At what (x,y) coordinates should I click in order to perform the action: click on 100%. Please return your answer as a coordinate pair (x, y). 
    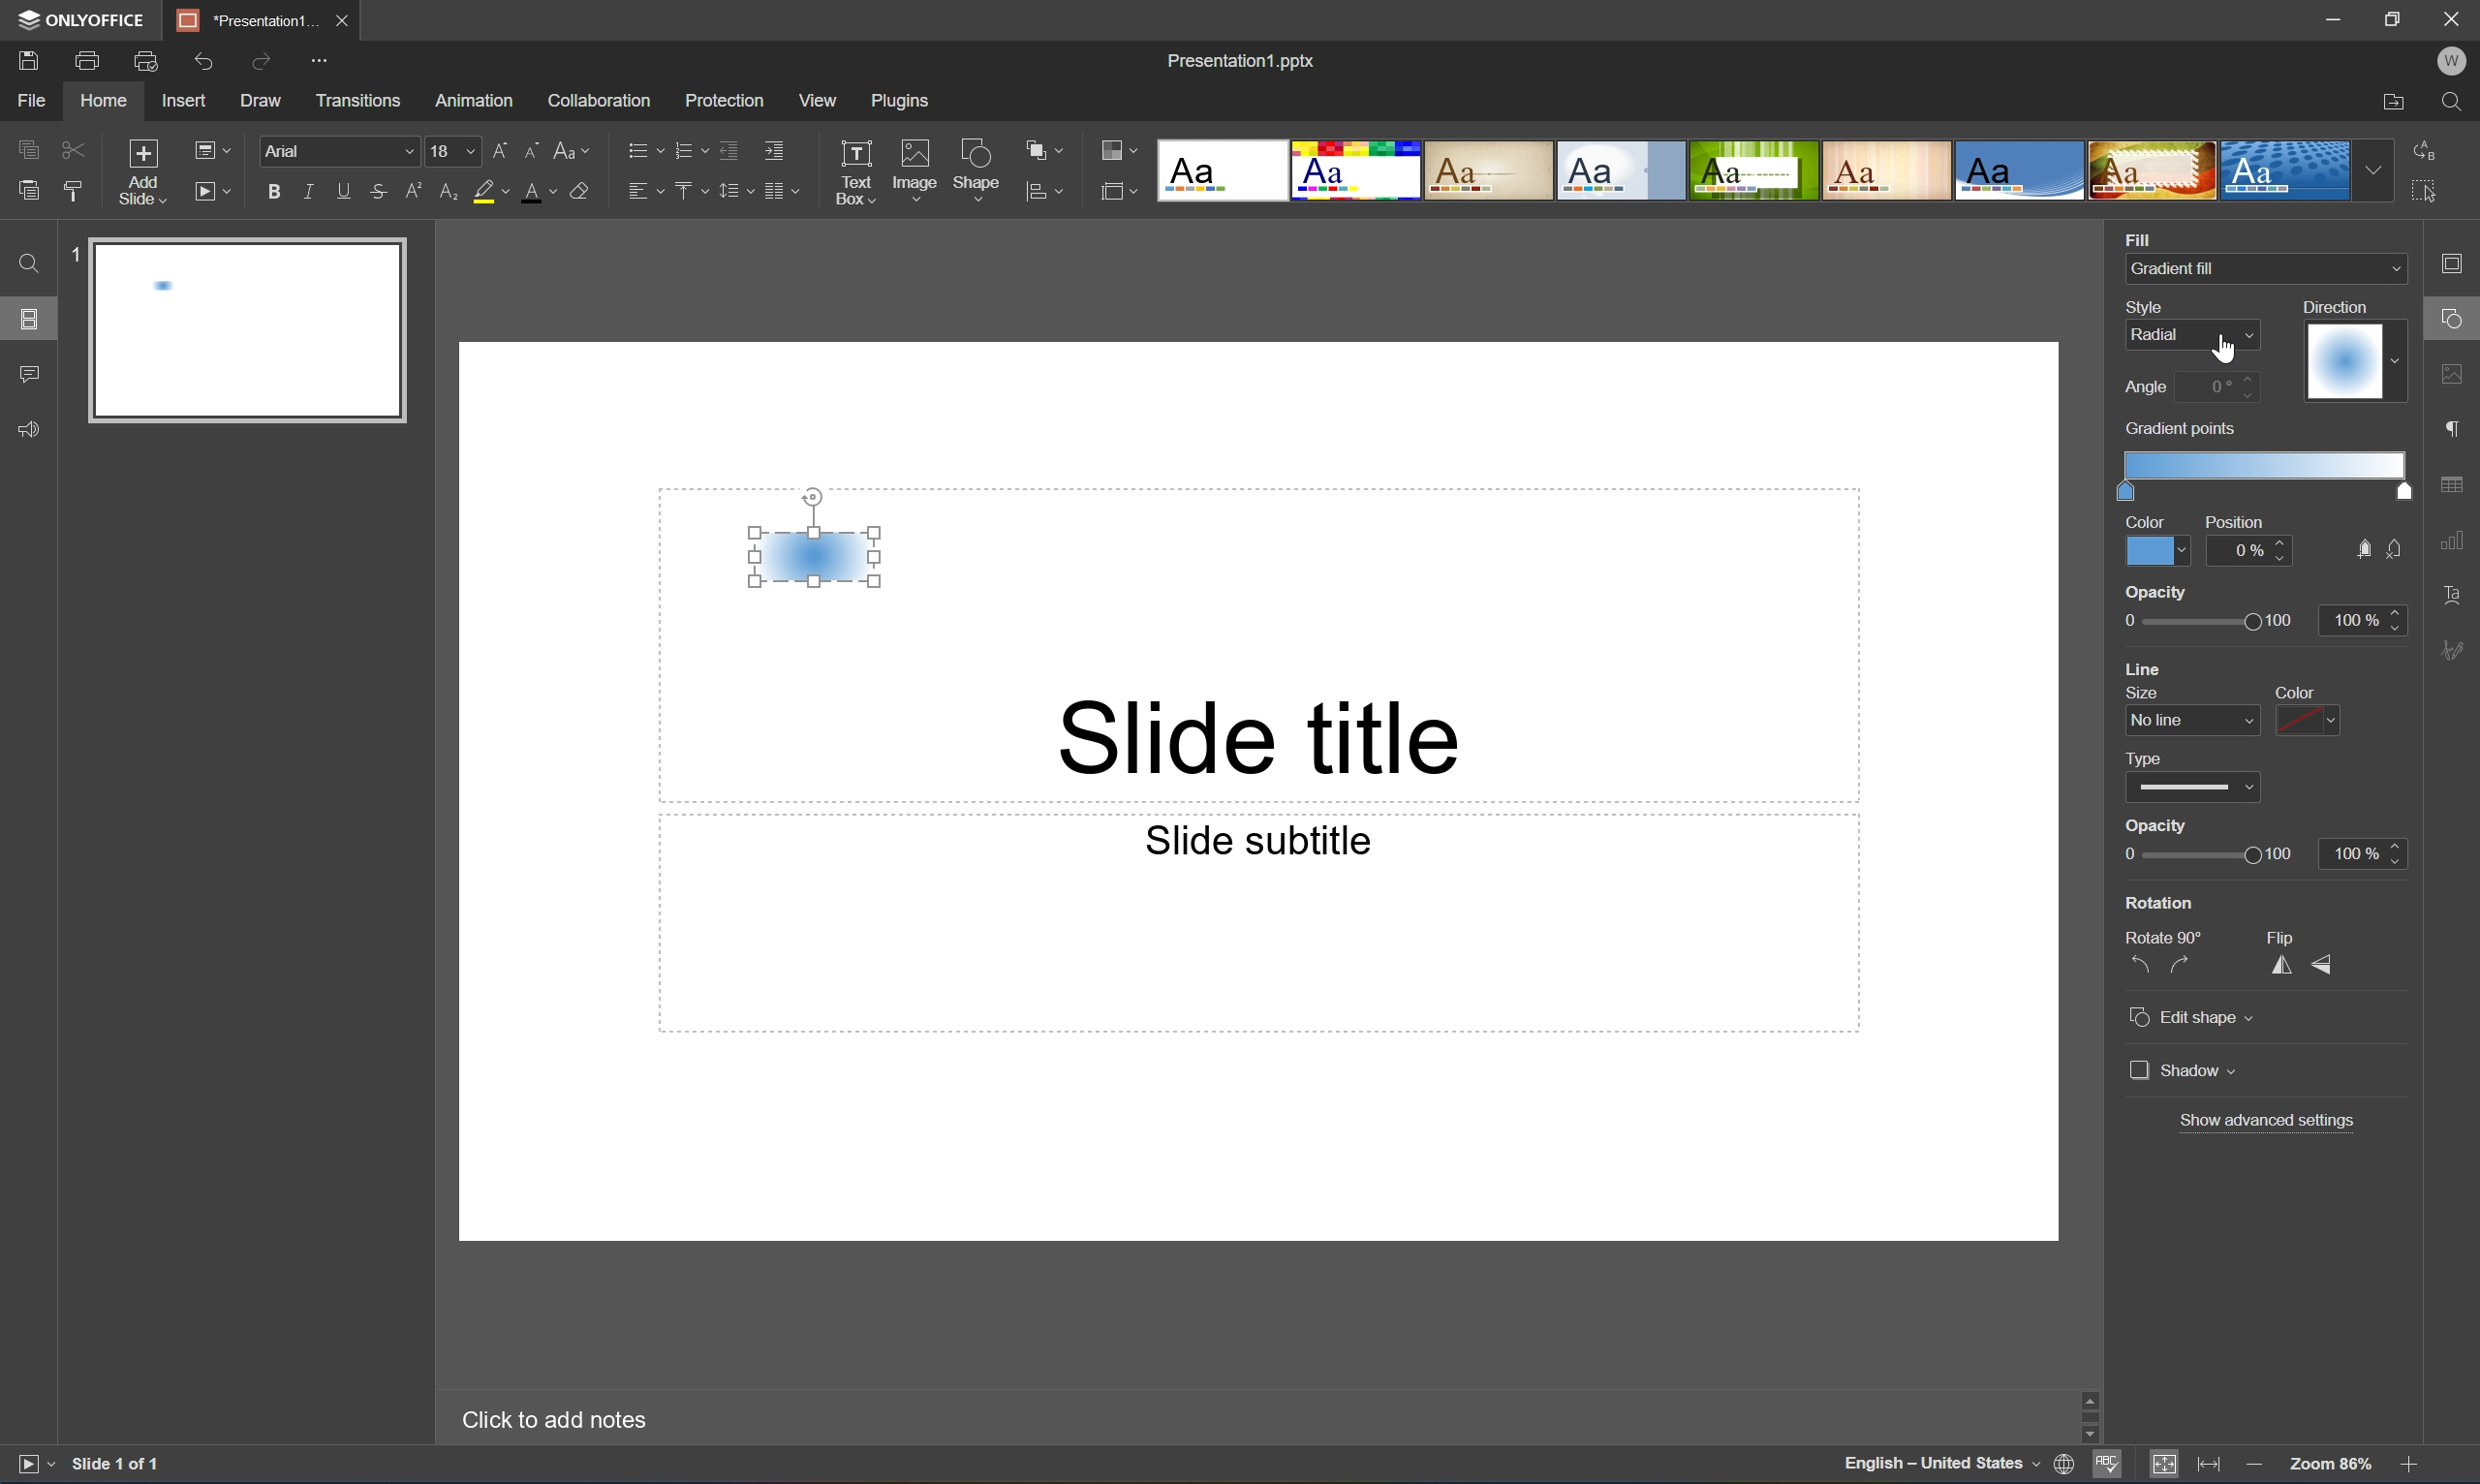
    Looking at the image, I should click on (2363, 852).